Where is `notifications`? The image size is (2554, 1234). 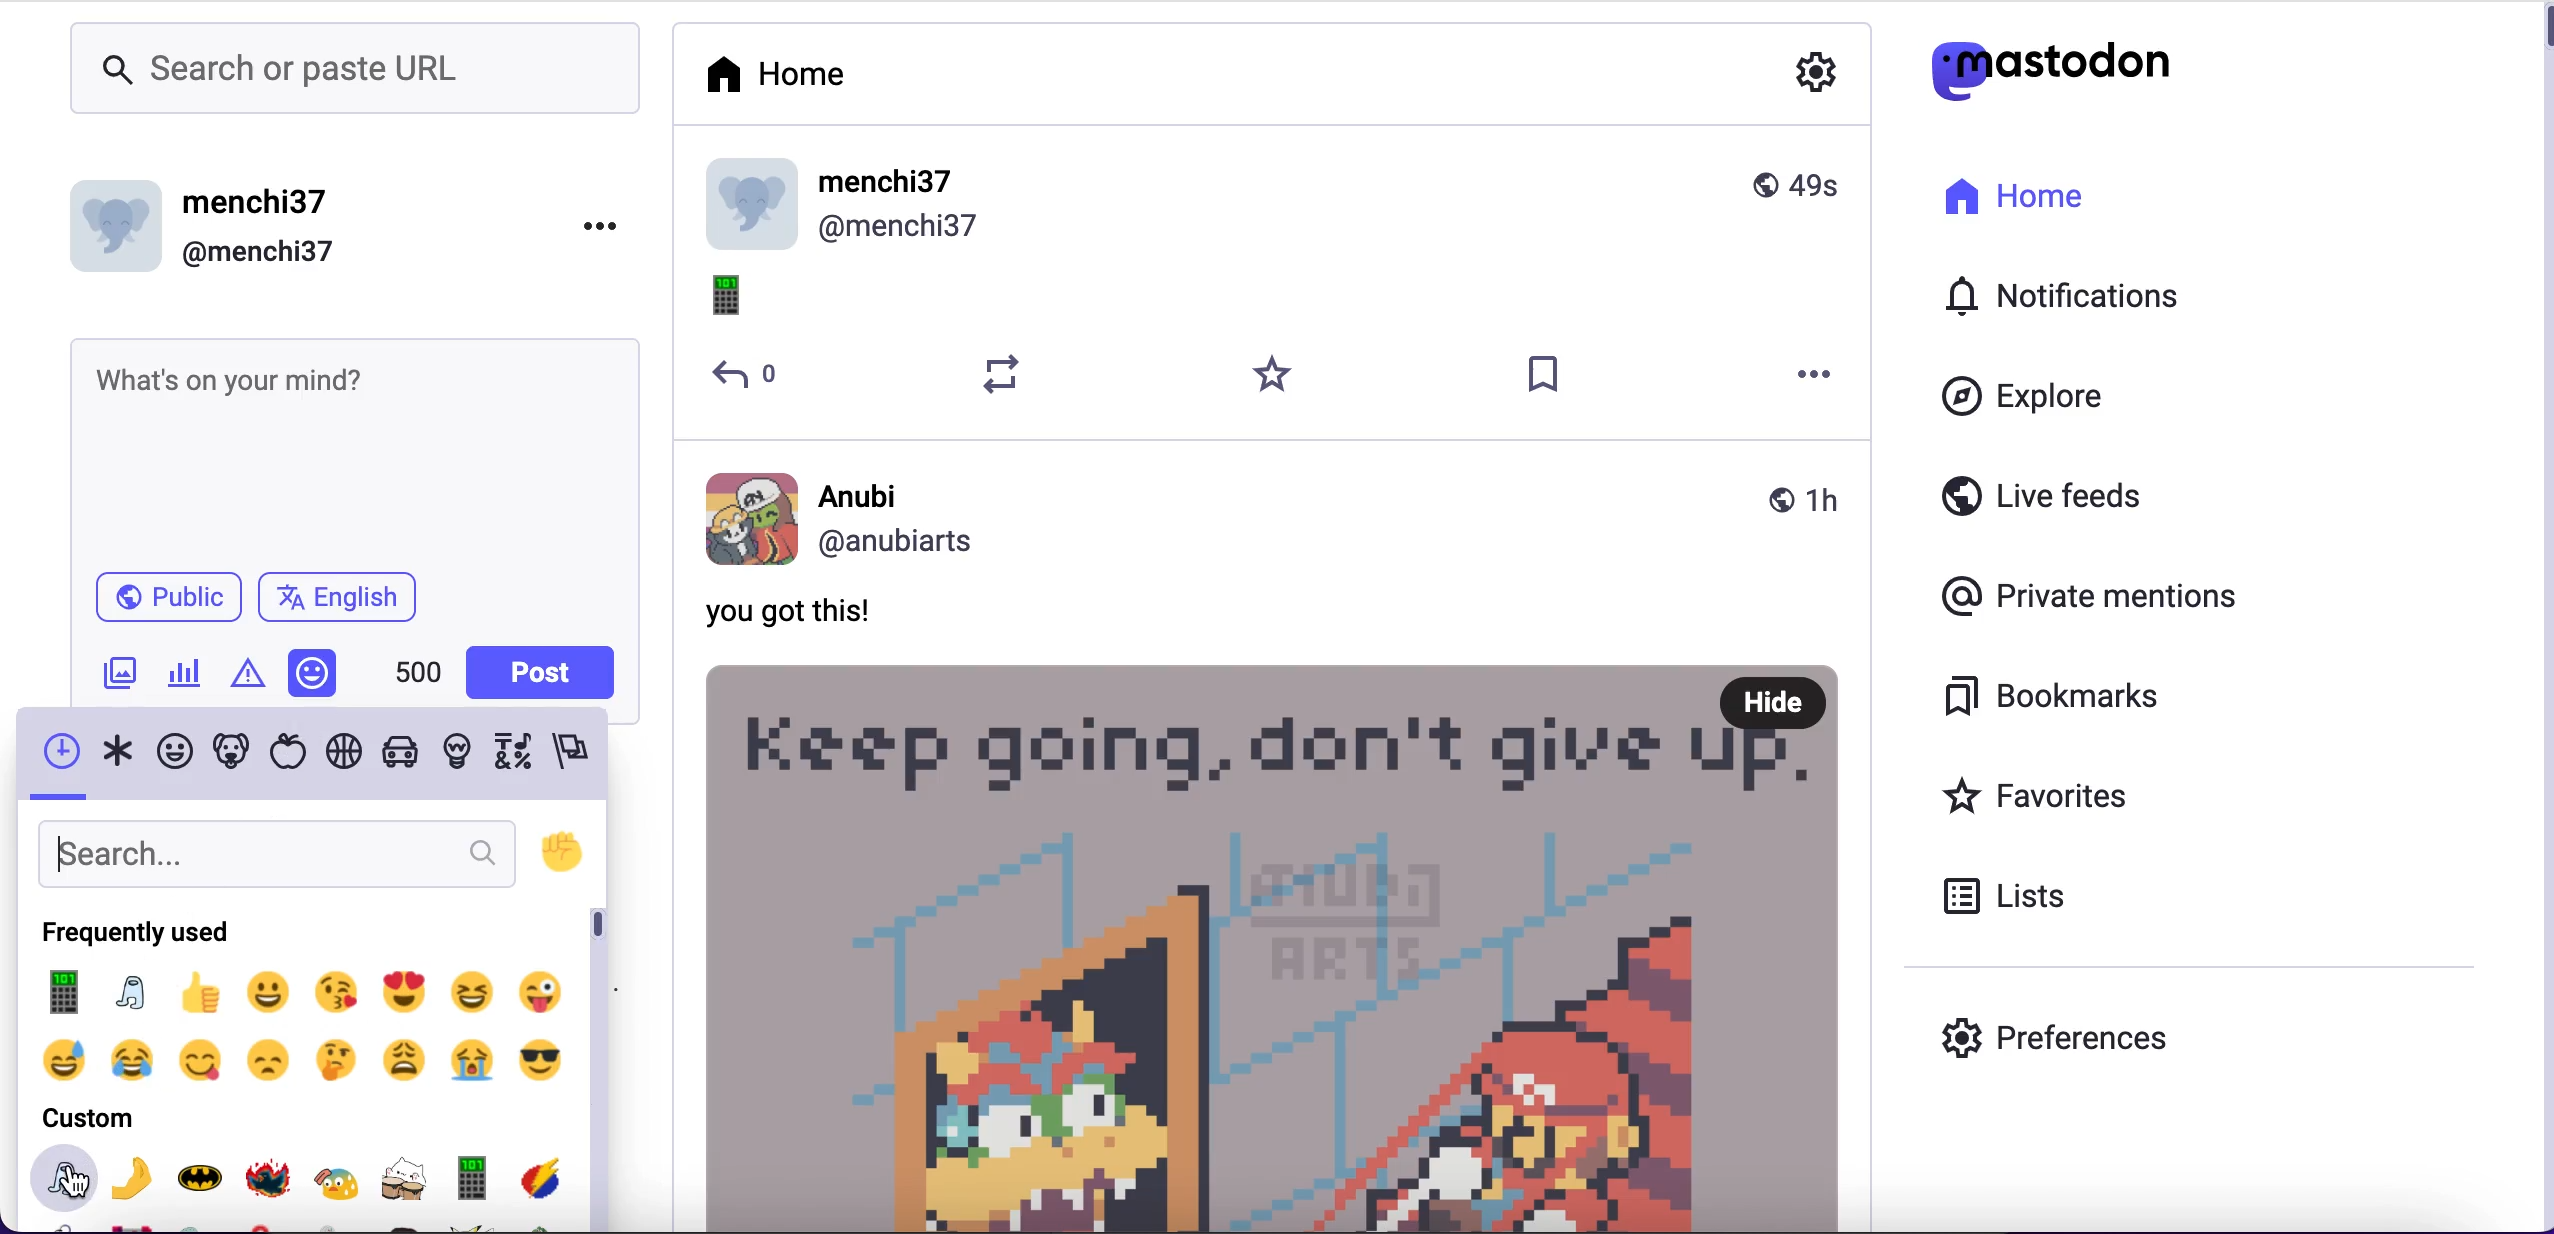
notifications is located at coordinates (2056, 296).